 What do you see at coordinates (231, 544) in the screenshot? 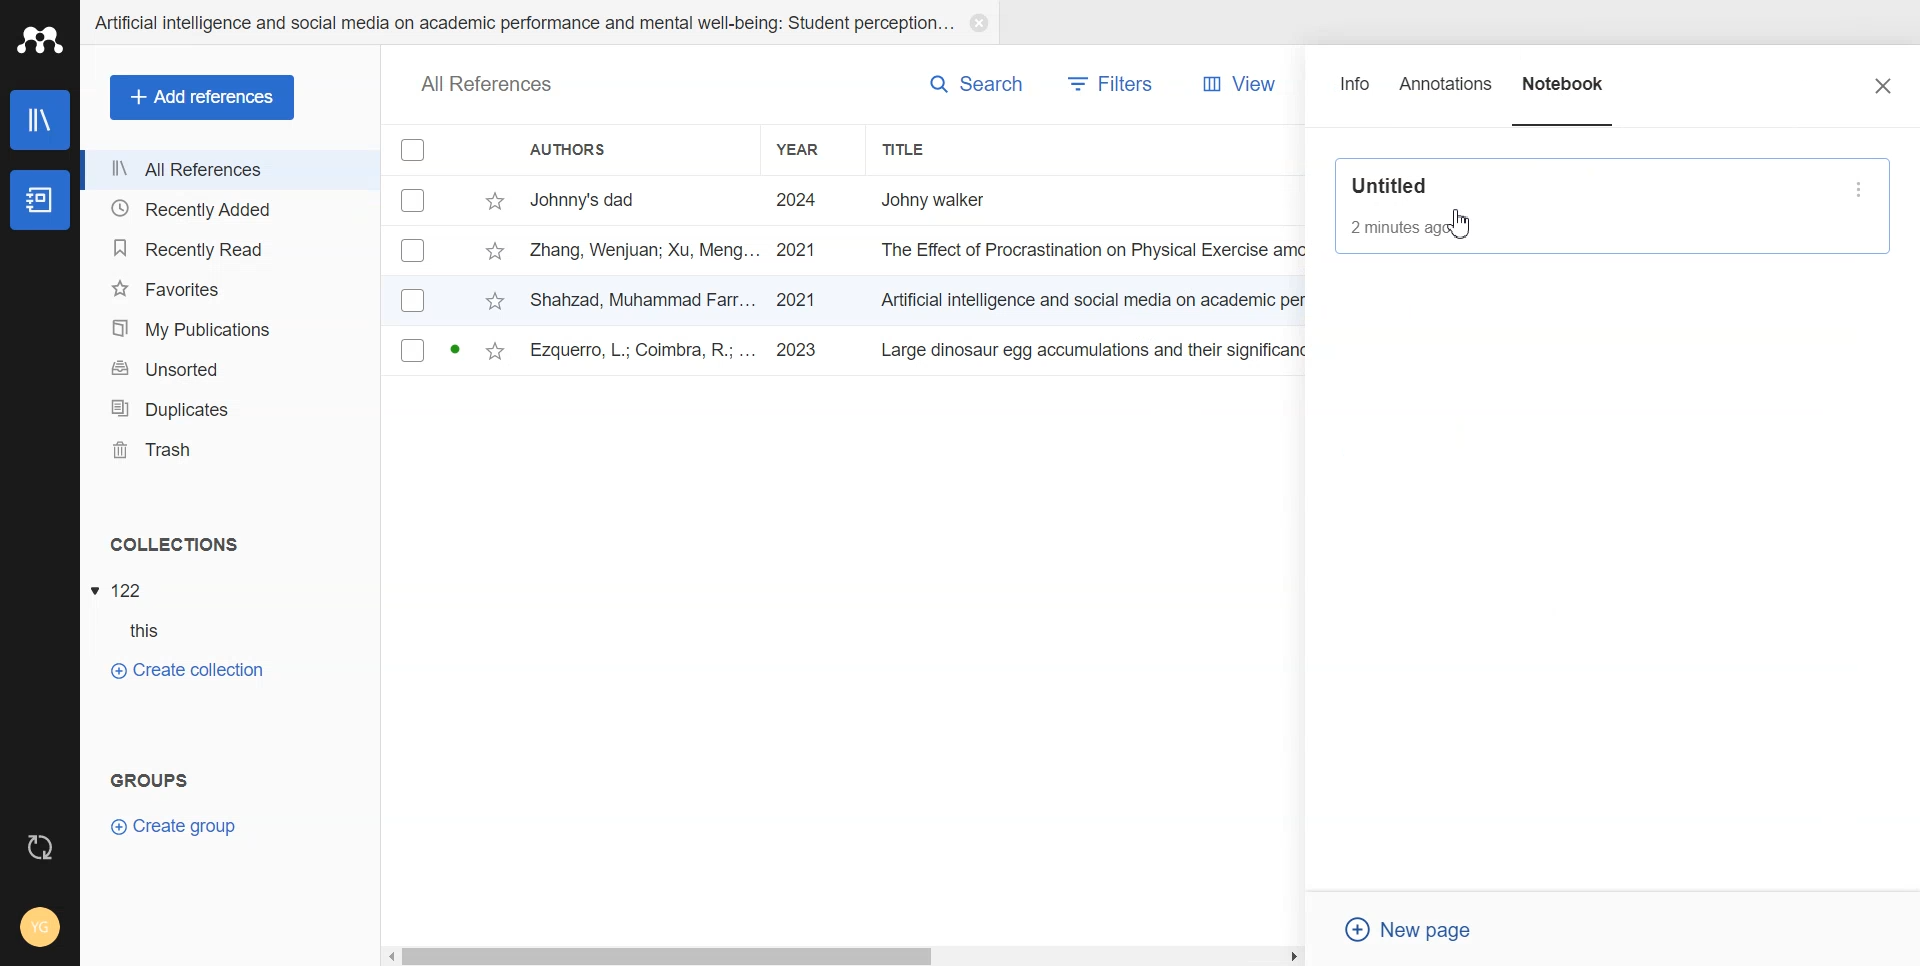
I see `Collections` at bounding box center [231, 544].